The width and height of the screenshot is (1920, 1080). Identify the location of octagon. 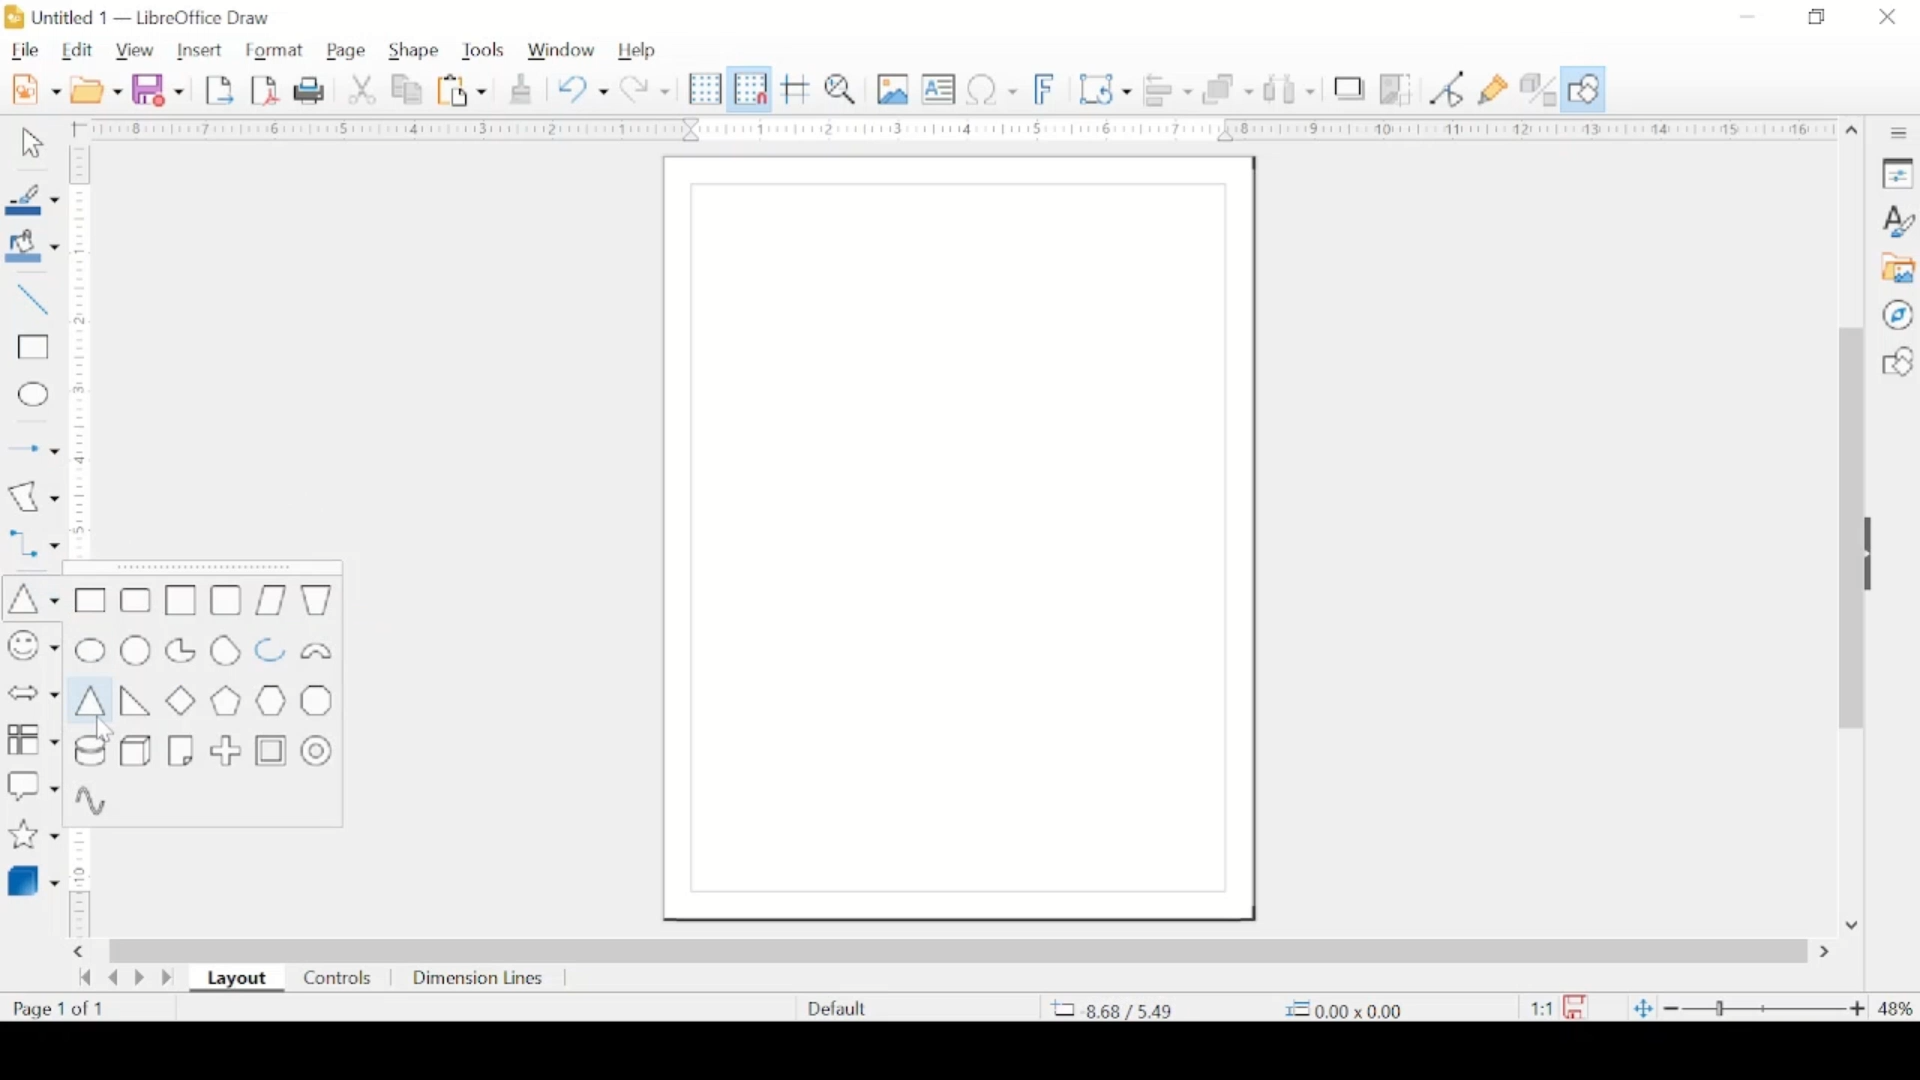
(320, 702).